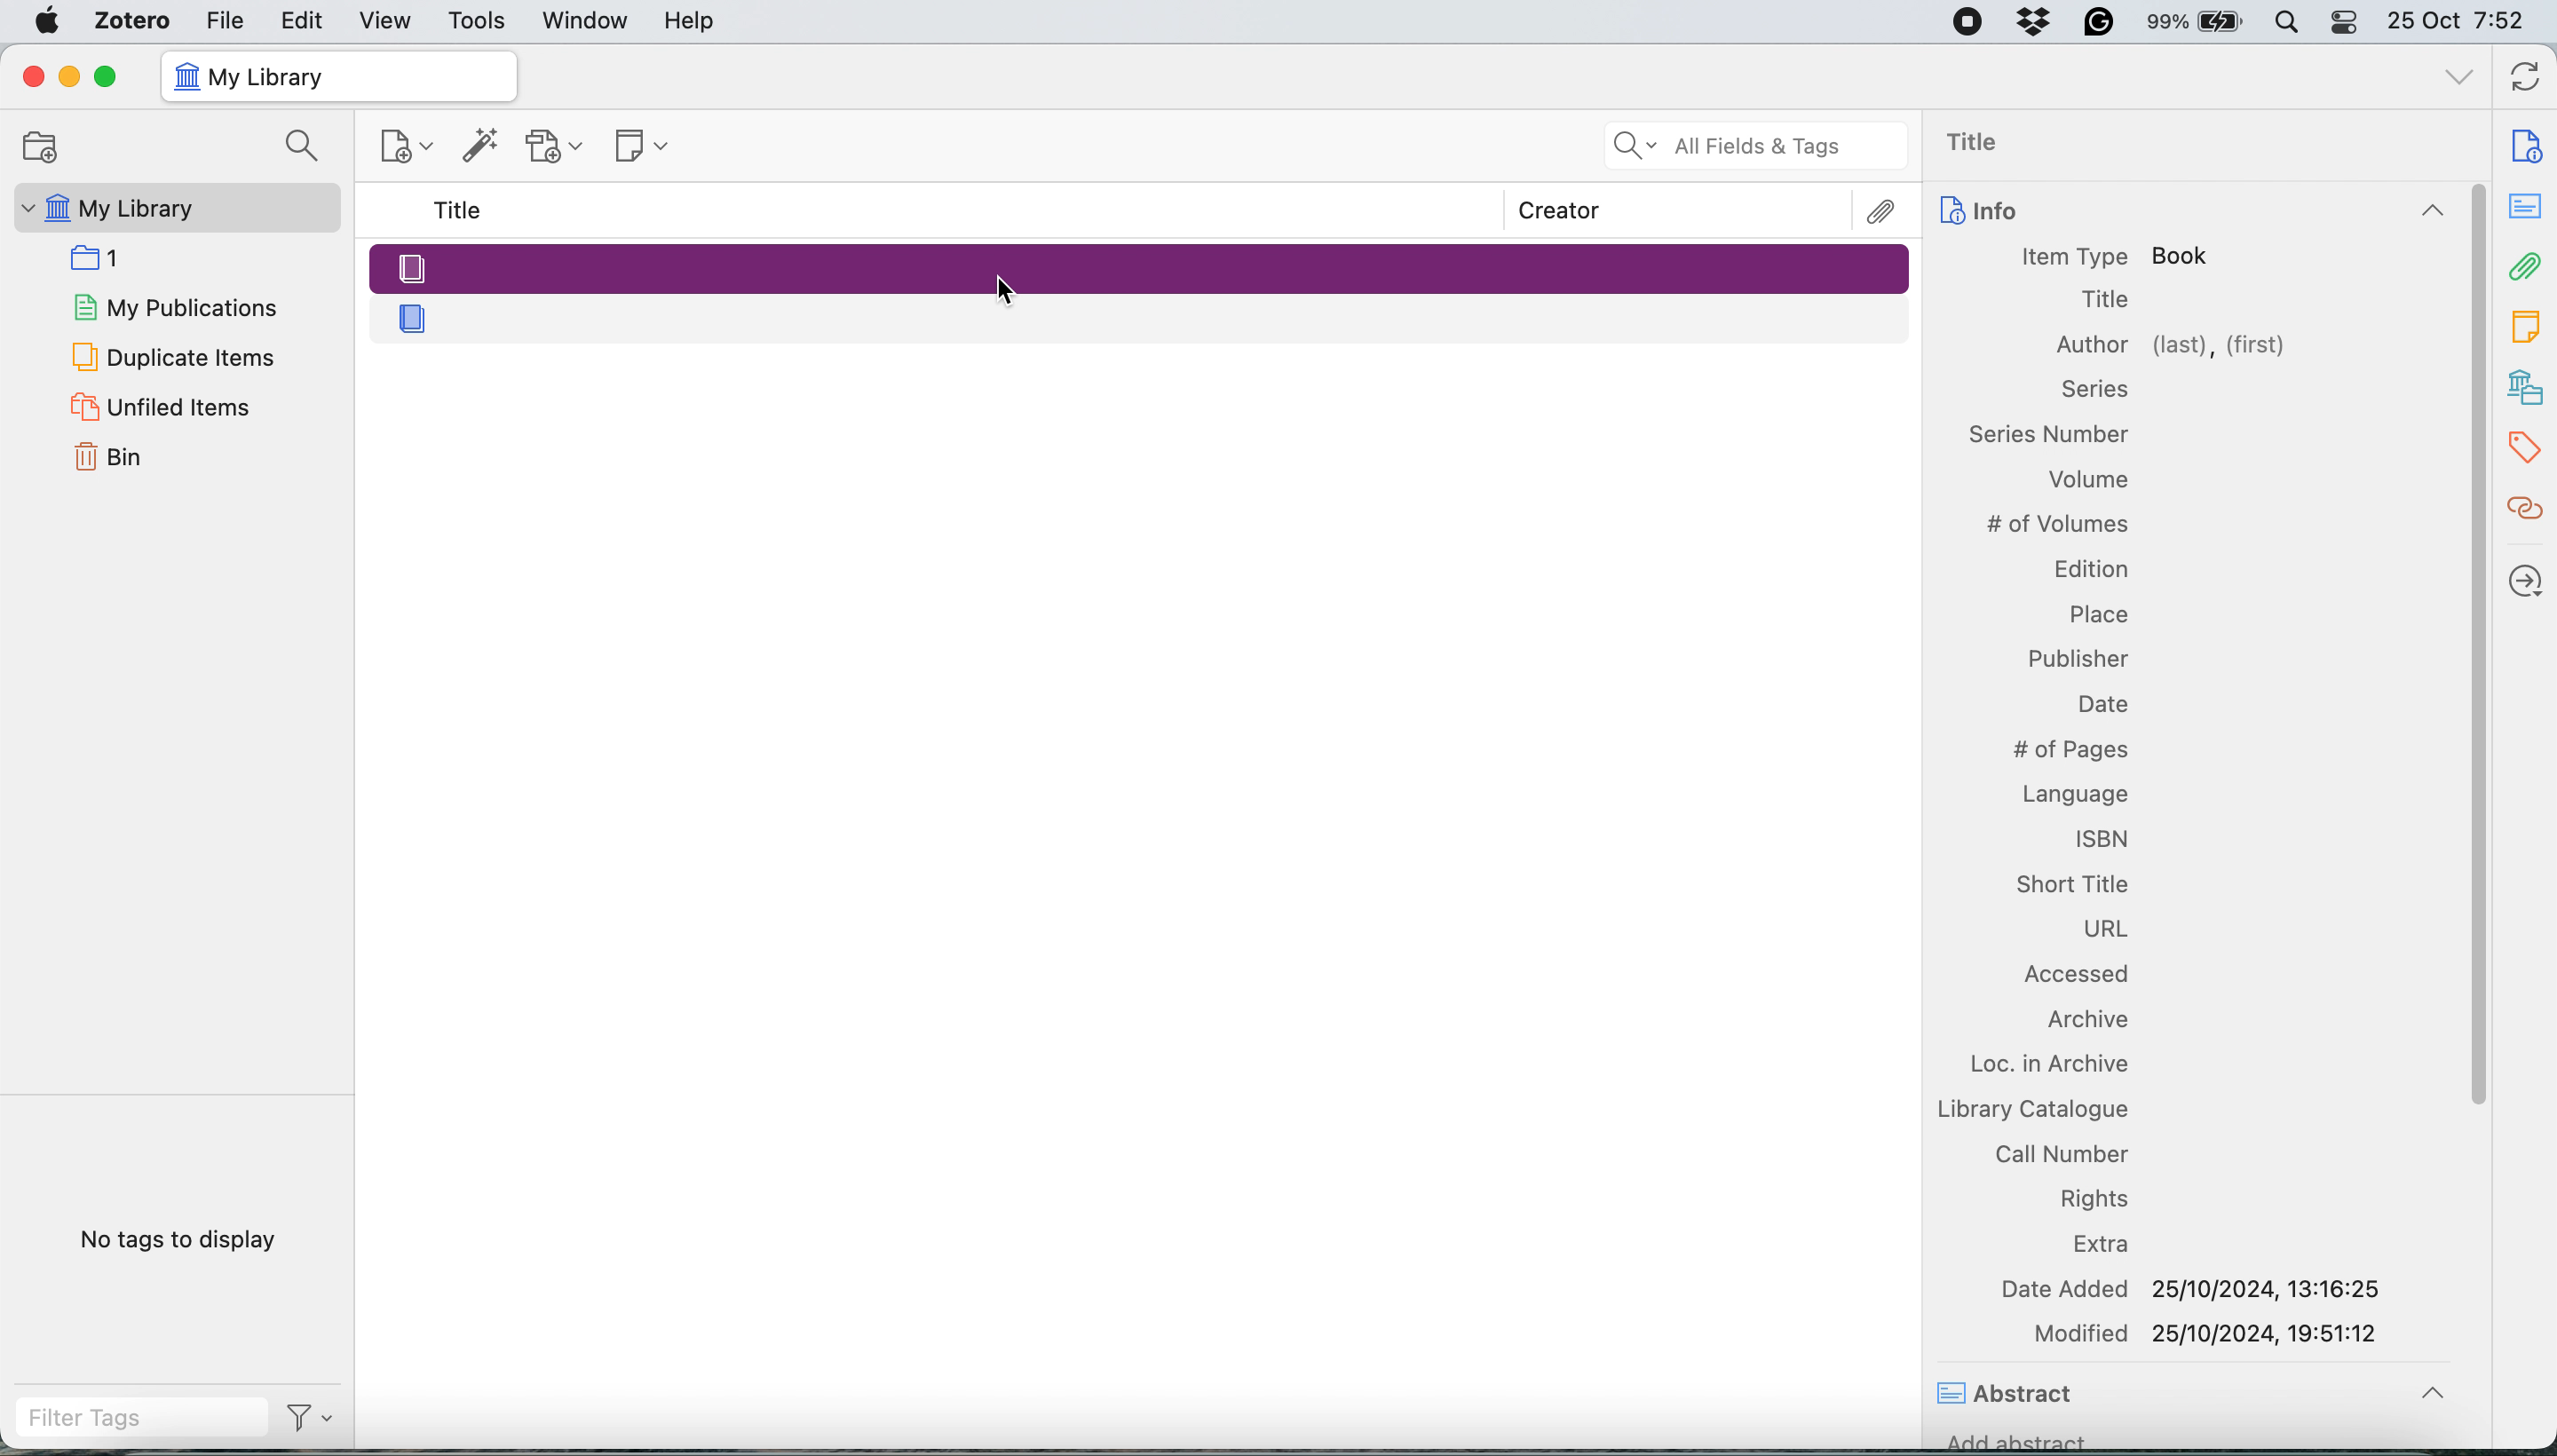  Describe the element at coordinates (2017, 1446) in the screenshot. I see `Add abstract ` at that location.